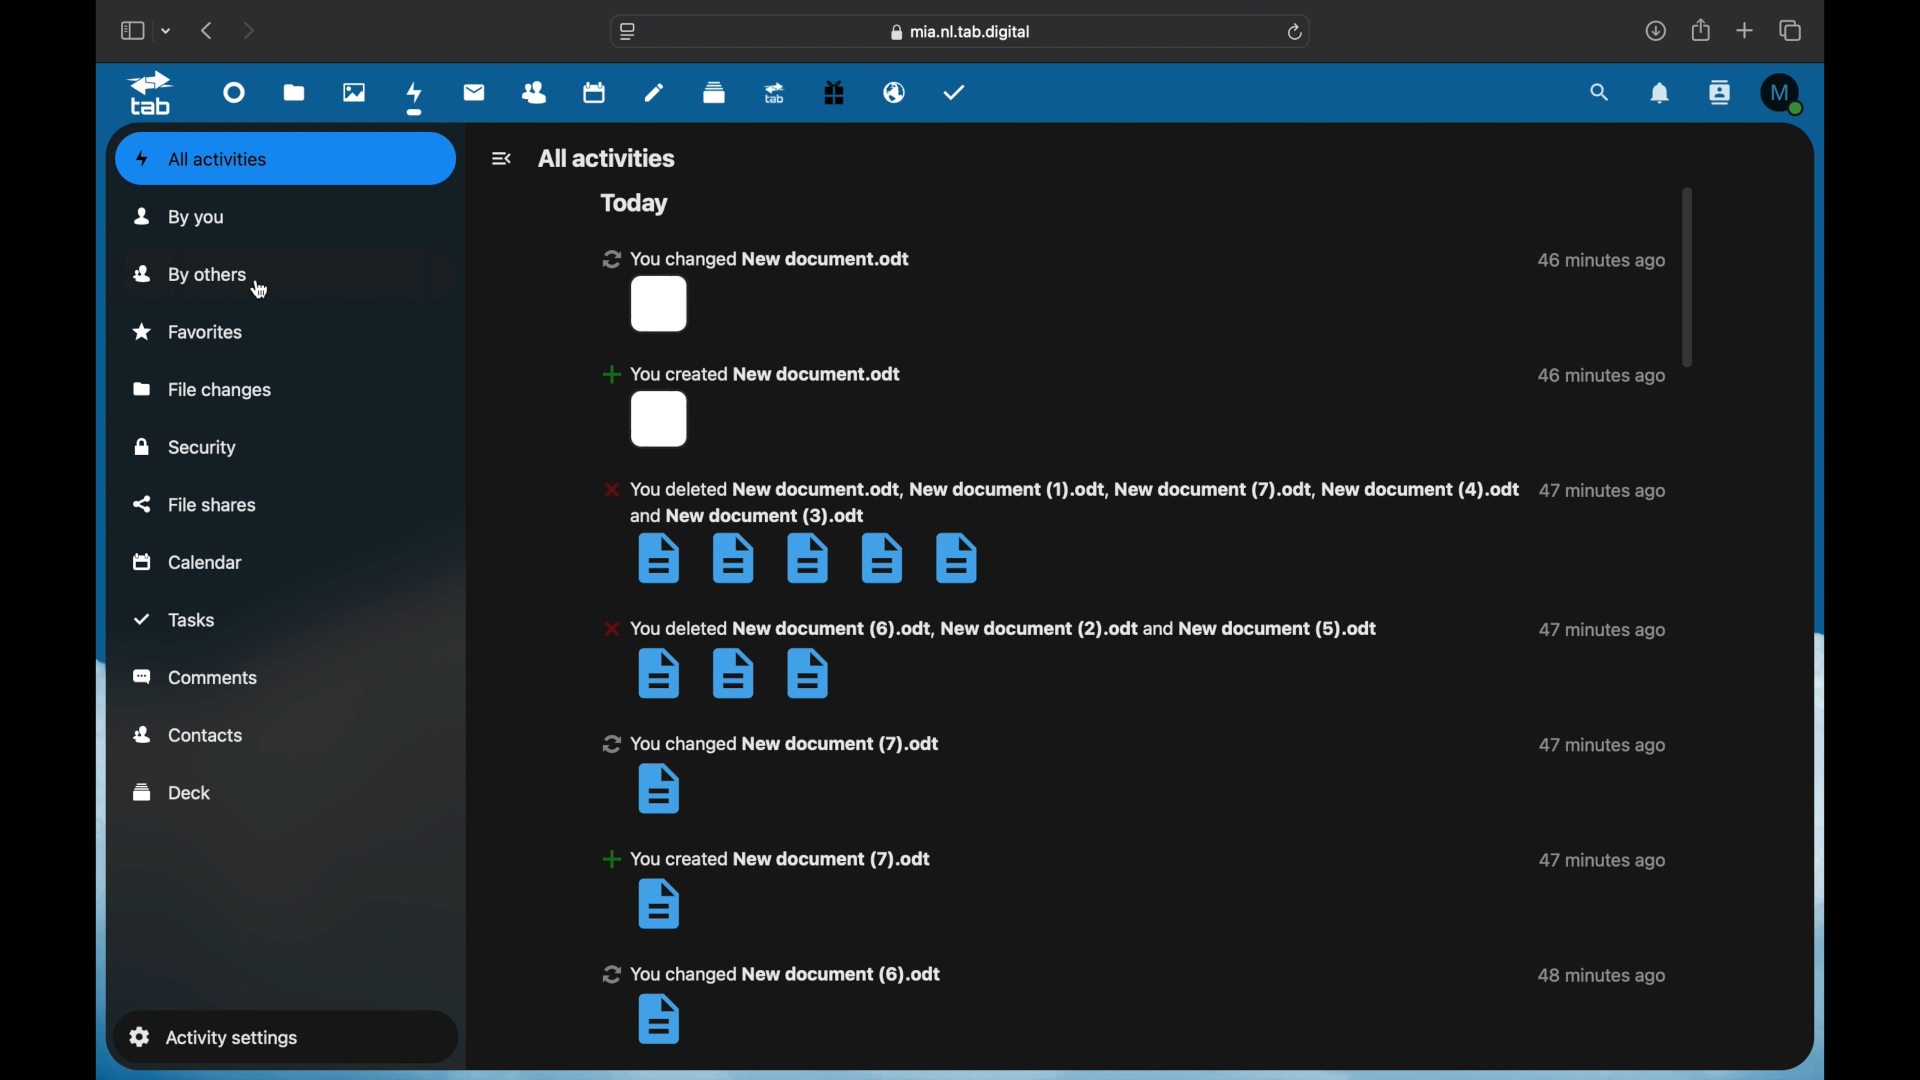 This screenshot has height=1080, width=1920. What do you see at coordinates (1601, 377) in the screenshot?
I see `46 minutes ago` at bounding box center [1601, 377].